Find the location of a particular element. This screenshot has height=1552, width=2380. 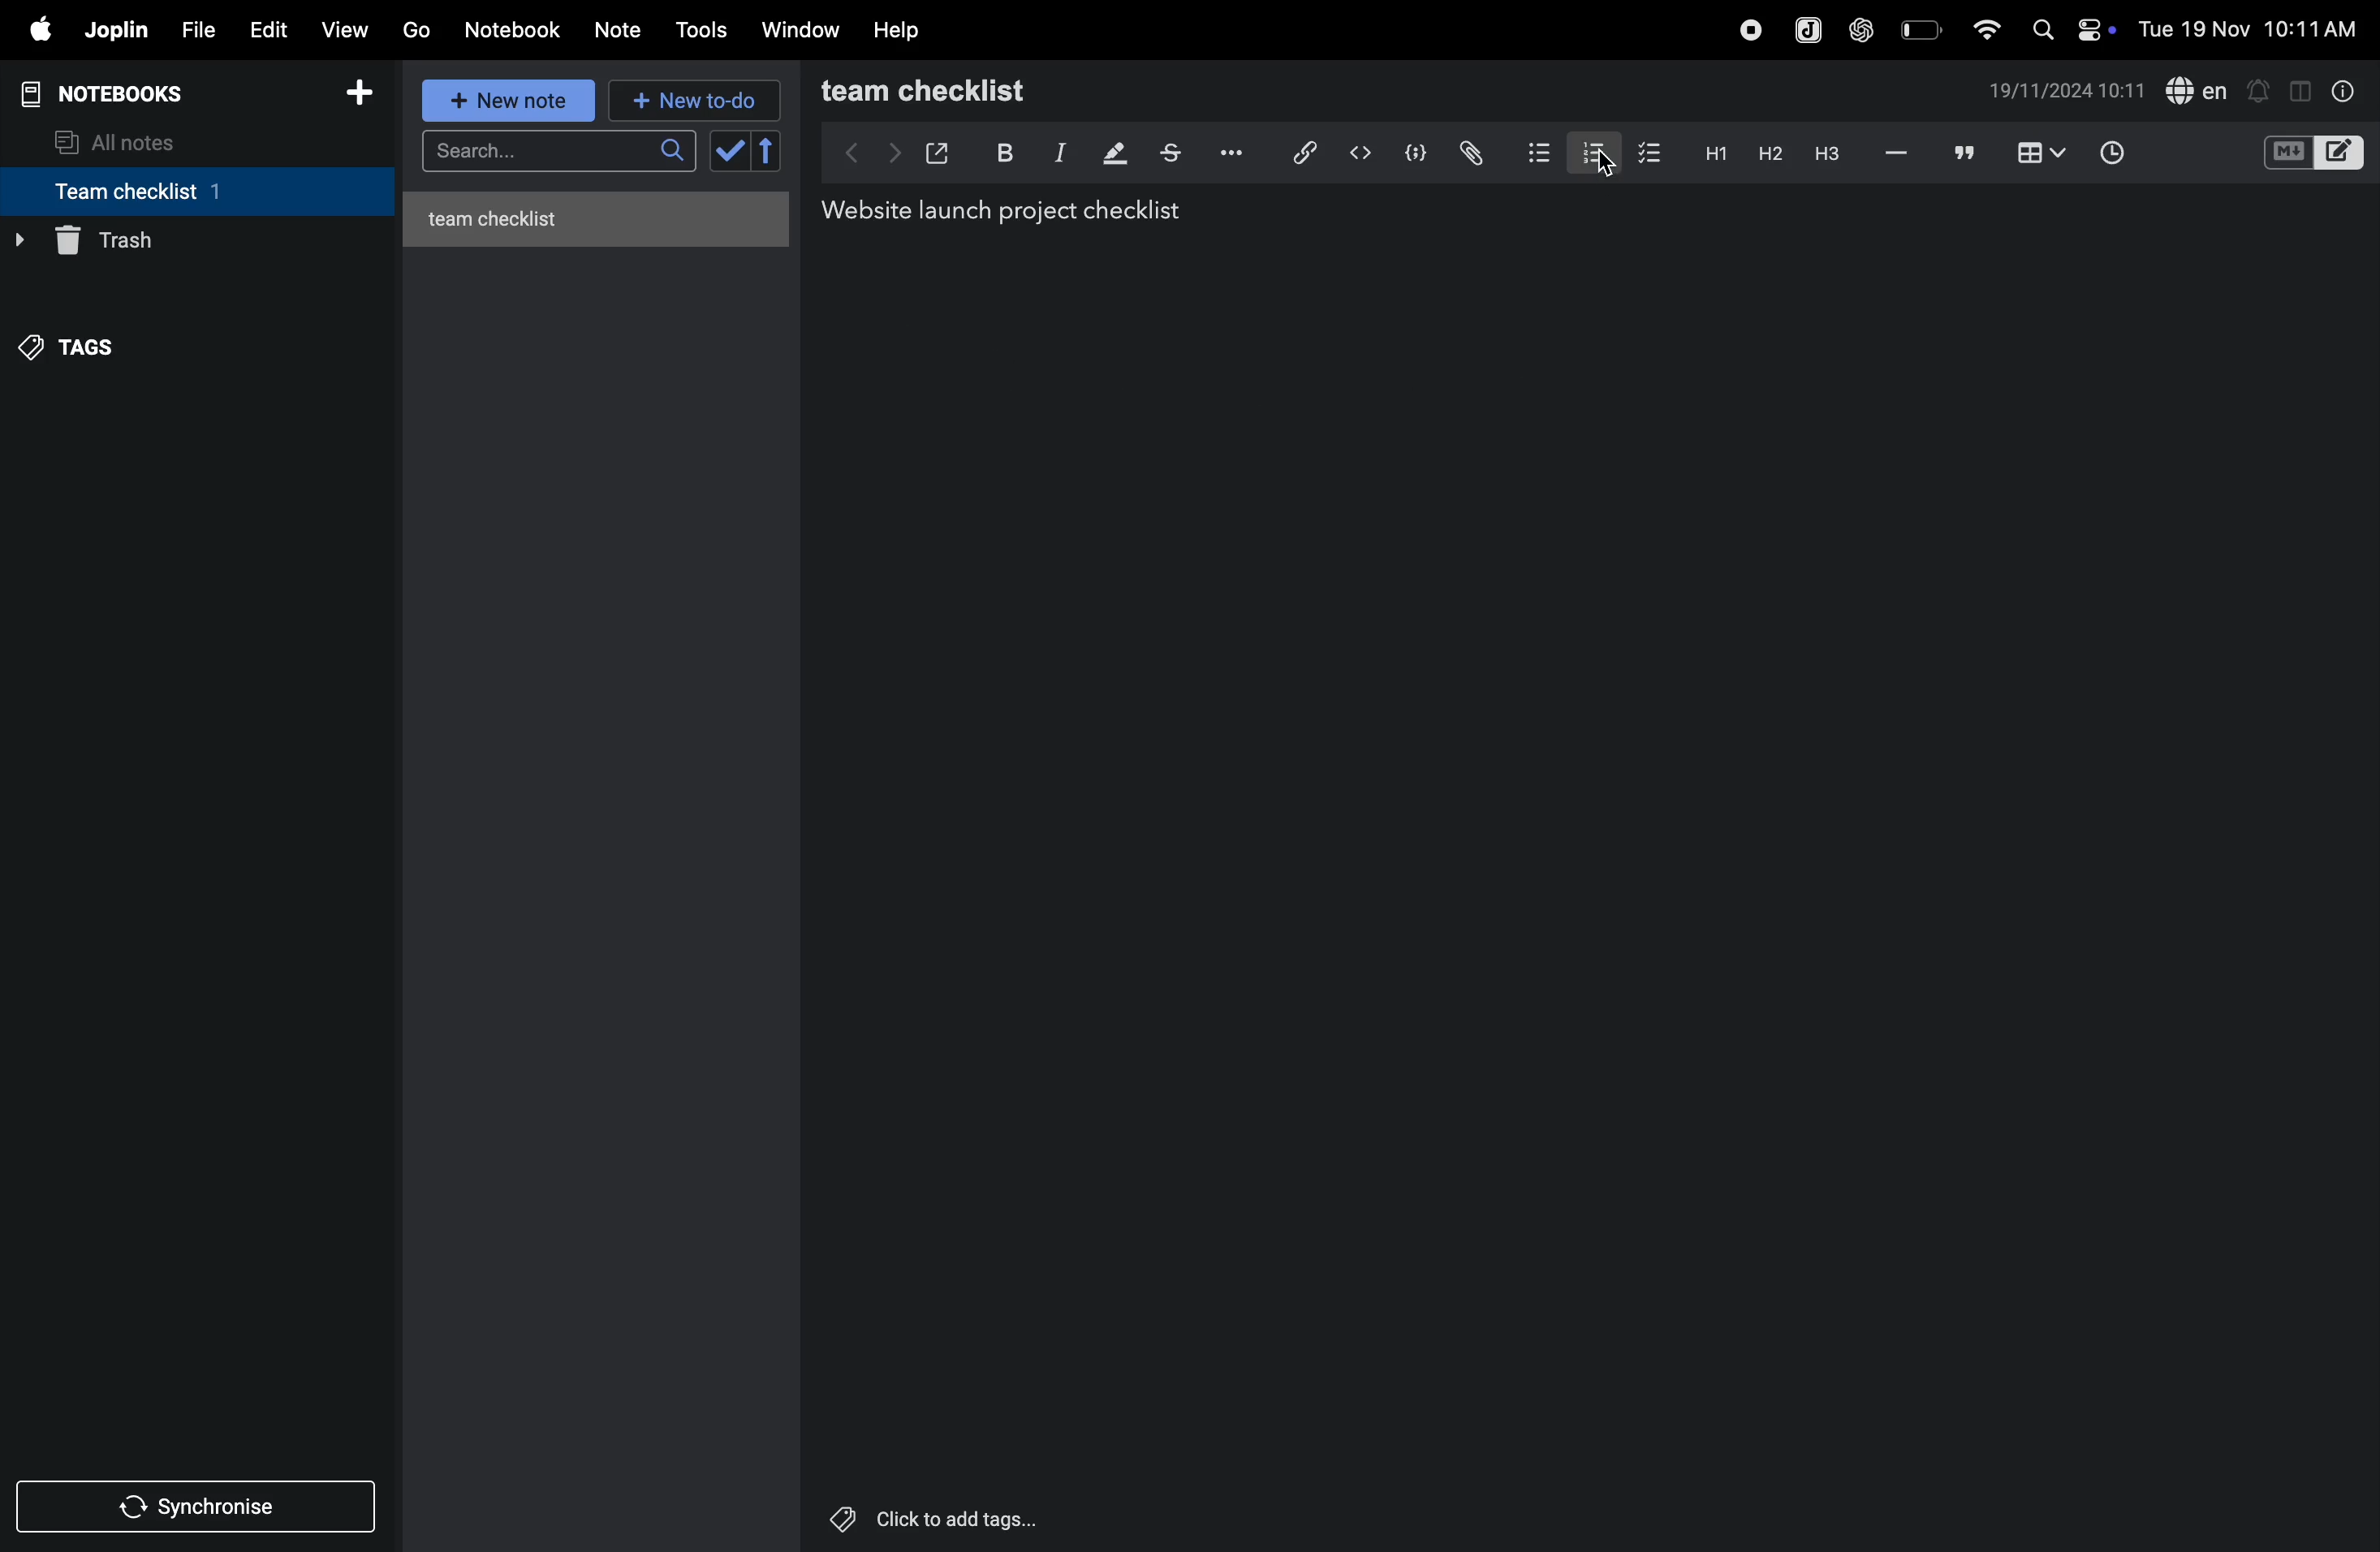

time is located at coordinates (2114, 150).